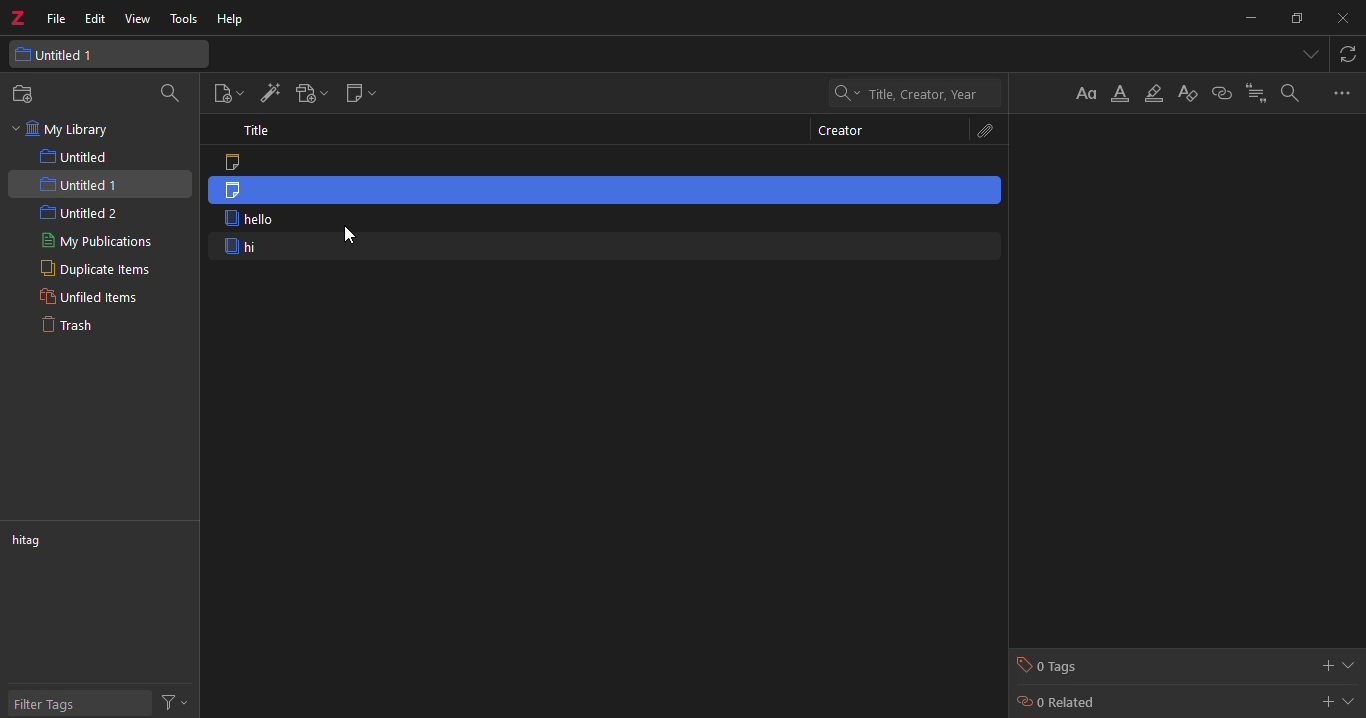  I want to click on note, so click(239, 162).